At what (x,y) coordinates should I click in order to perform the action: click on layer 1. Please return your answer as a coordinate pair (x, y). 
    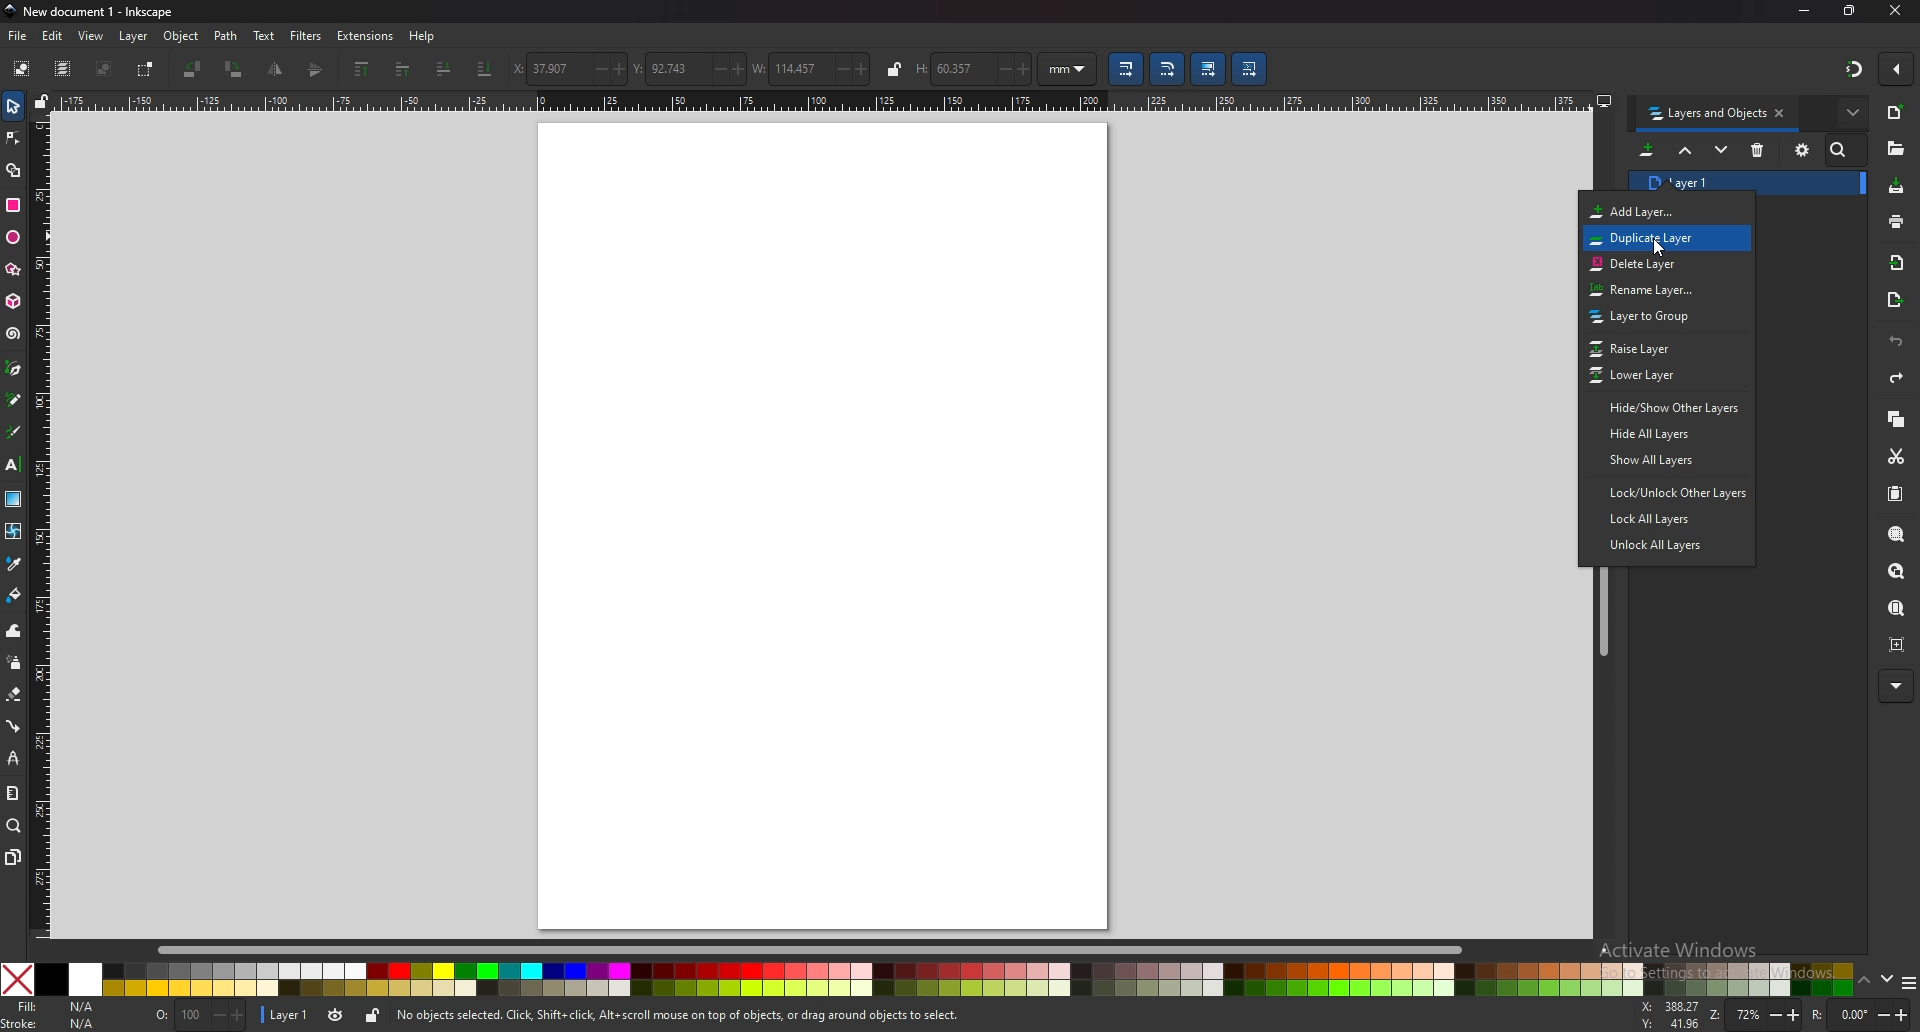
    Looking at the image, I should click on (1688, 183).